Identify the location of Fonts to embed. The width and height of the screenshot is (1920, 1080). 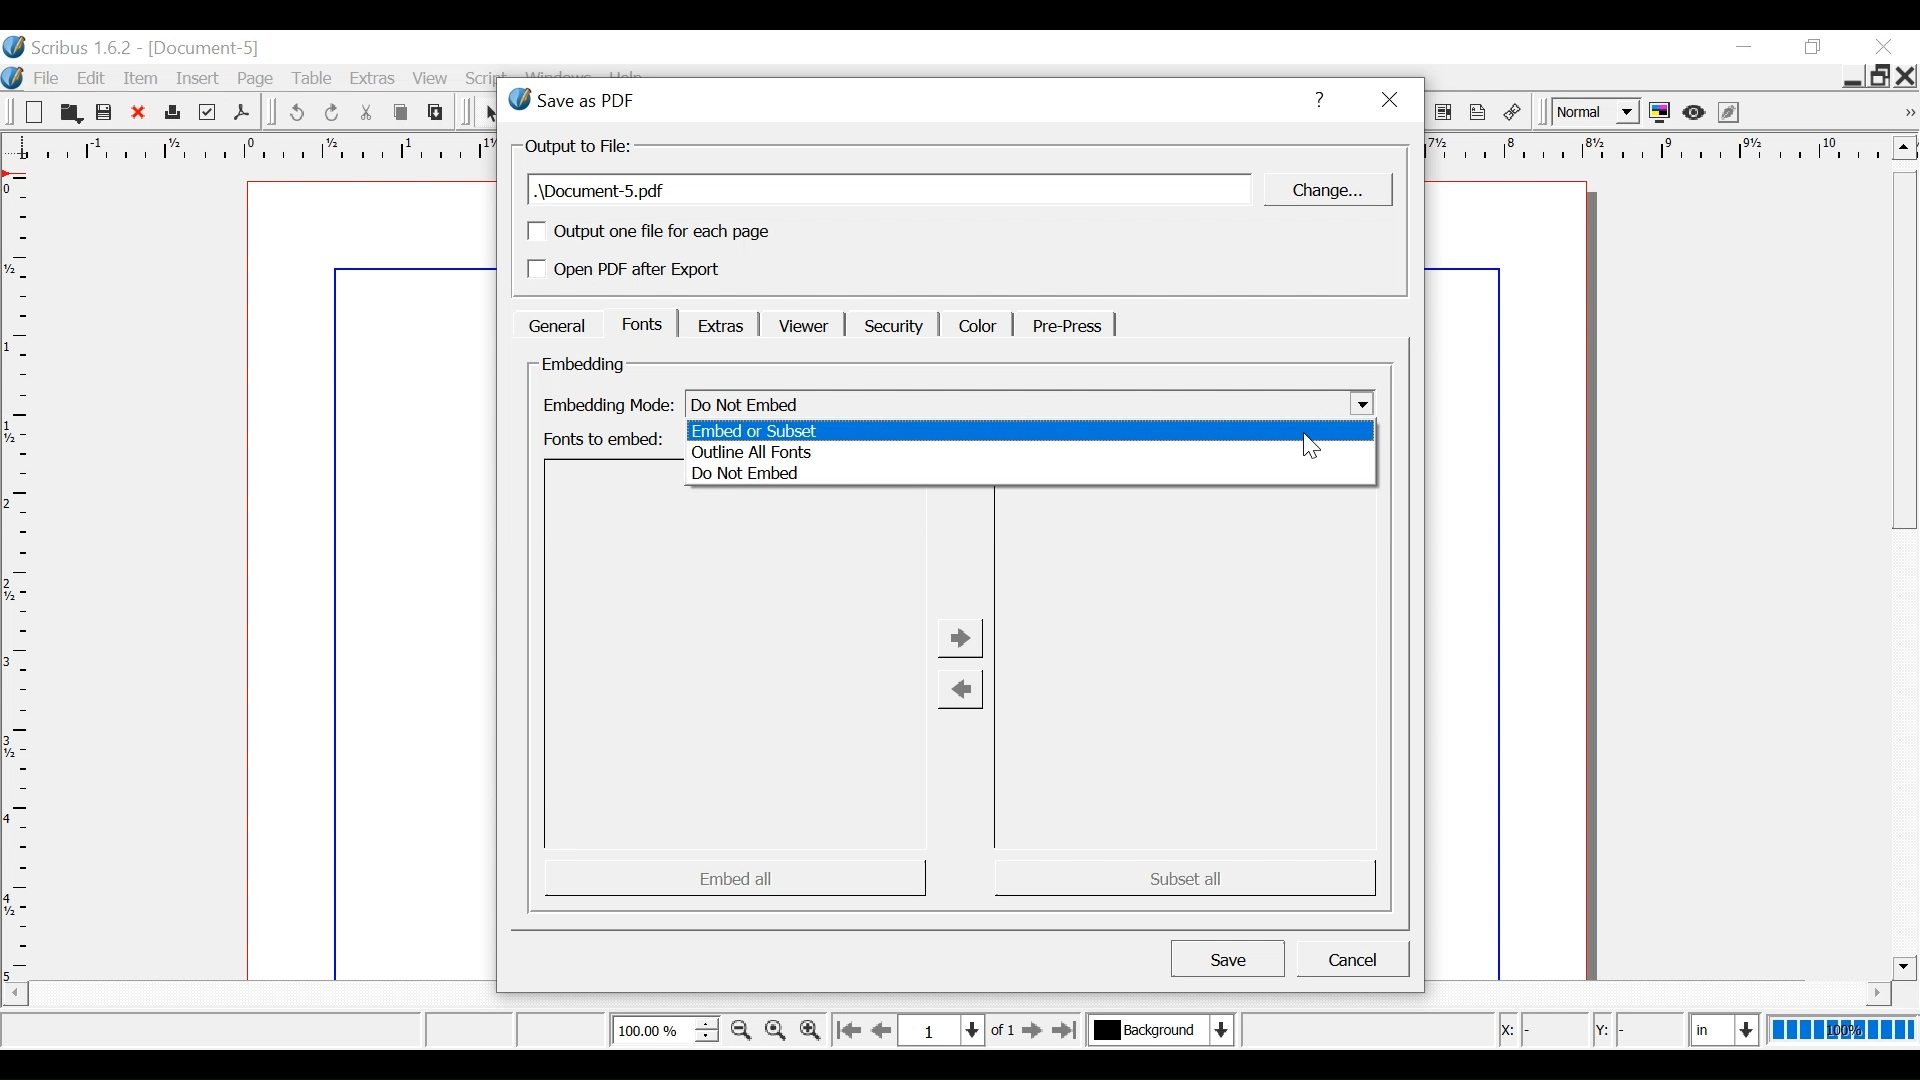
(607, 440).